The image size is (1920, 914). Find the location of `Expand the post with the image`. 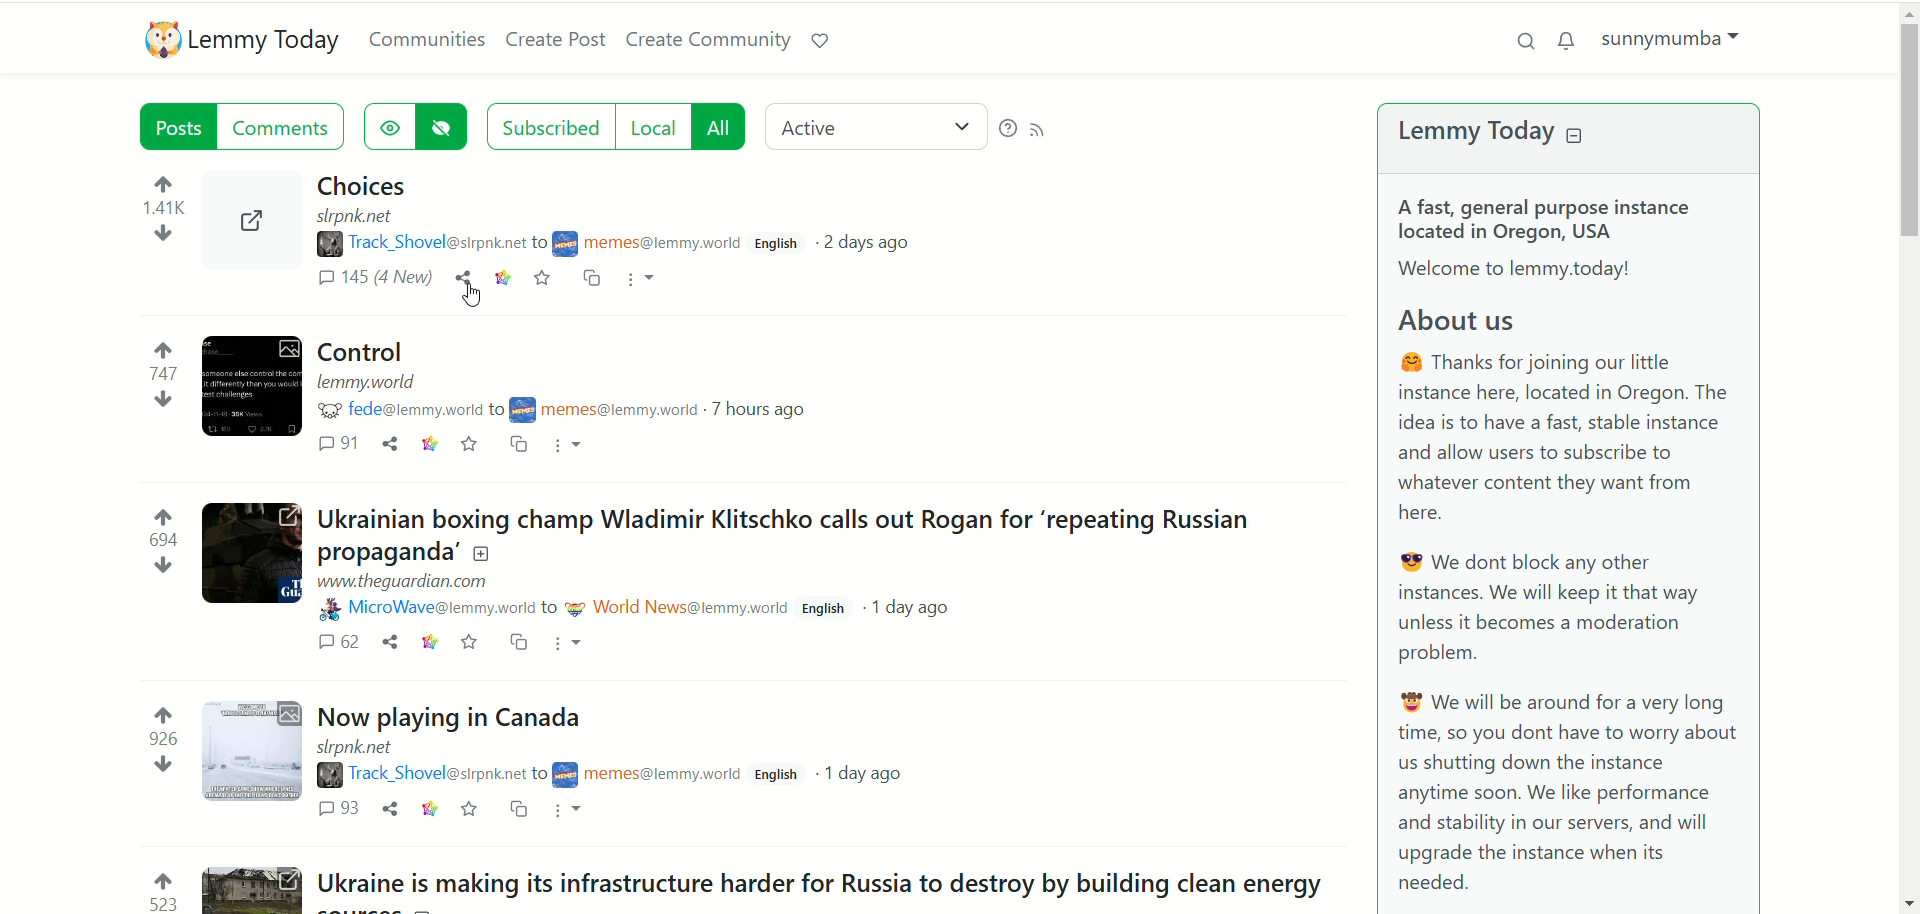

Expand the post with the image is located at coordinates (254, 386).